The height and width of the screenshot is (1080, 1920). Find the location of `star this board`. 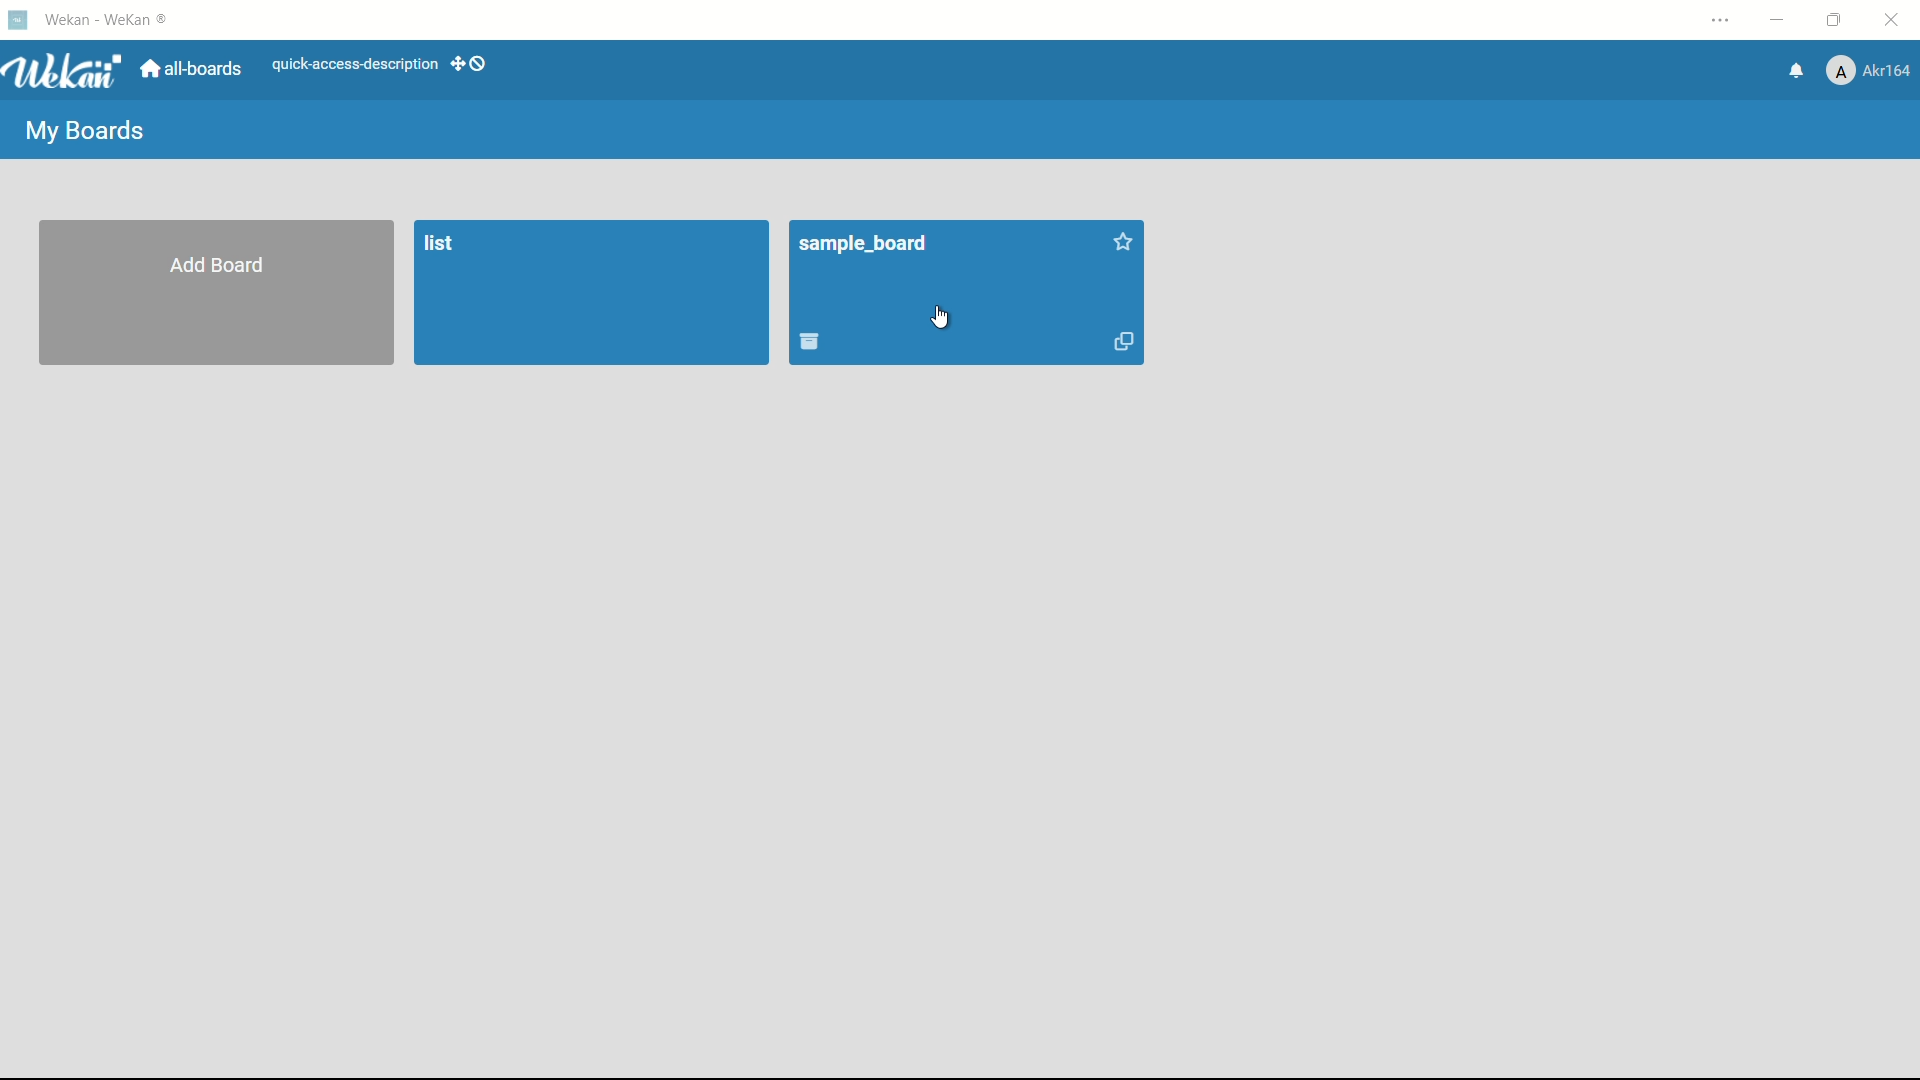

star this board is located at coordinates (1121, 243).